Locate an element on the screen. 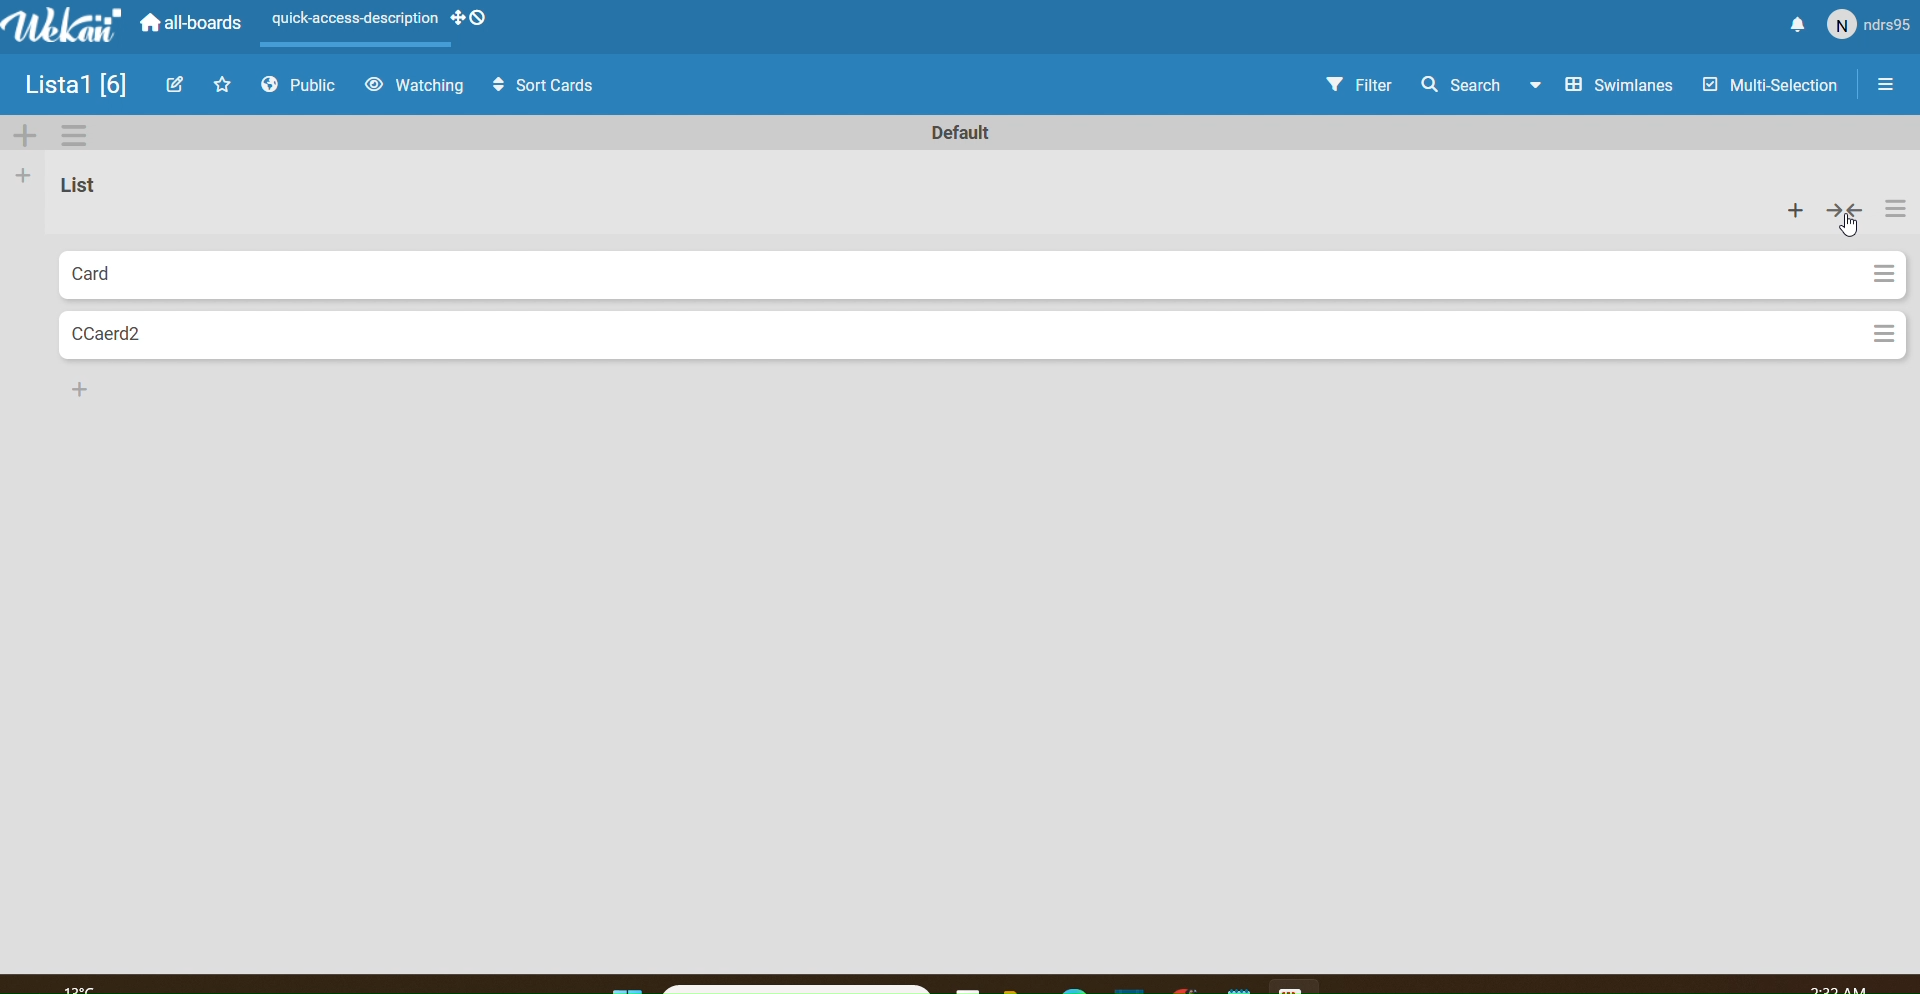  Add is located at coordinates (92, 391).